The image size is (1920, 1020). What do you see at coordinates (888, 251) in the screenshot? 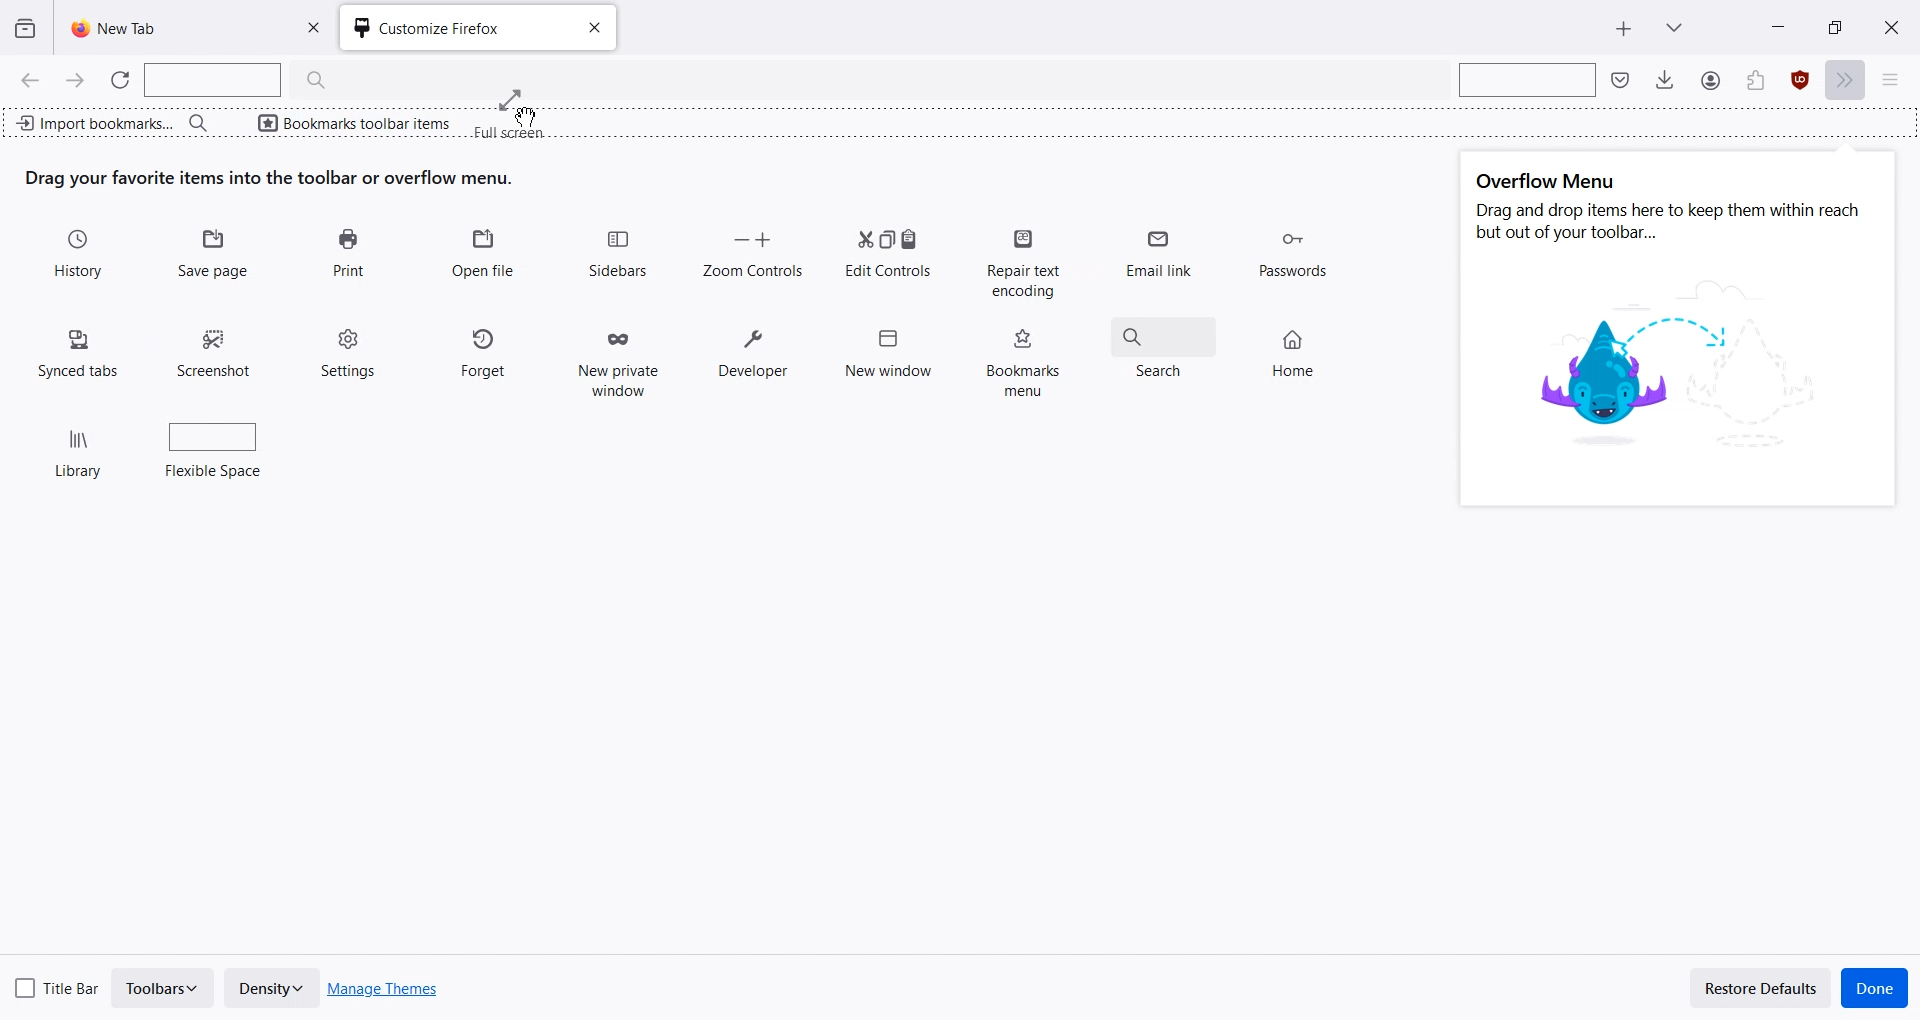
I see `Edit Controls` at bounding box center [888, 251].